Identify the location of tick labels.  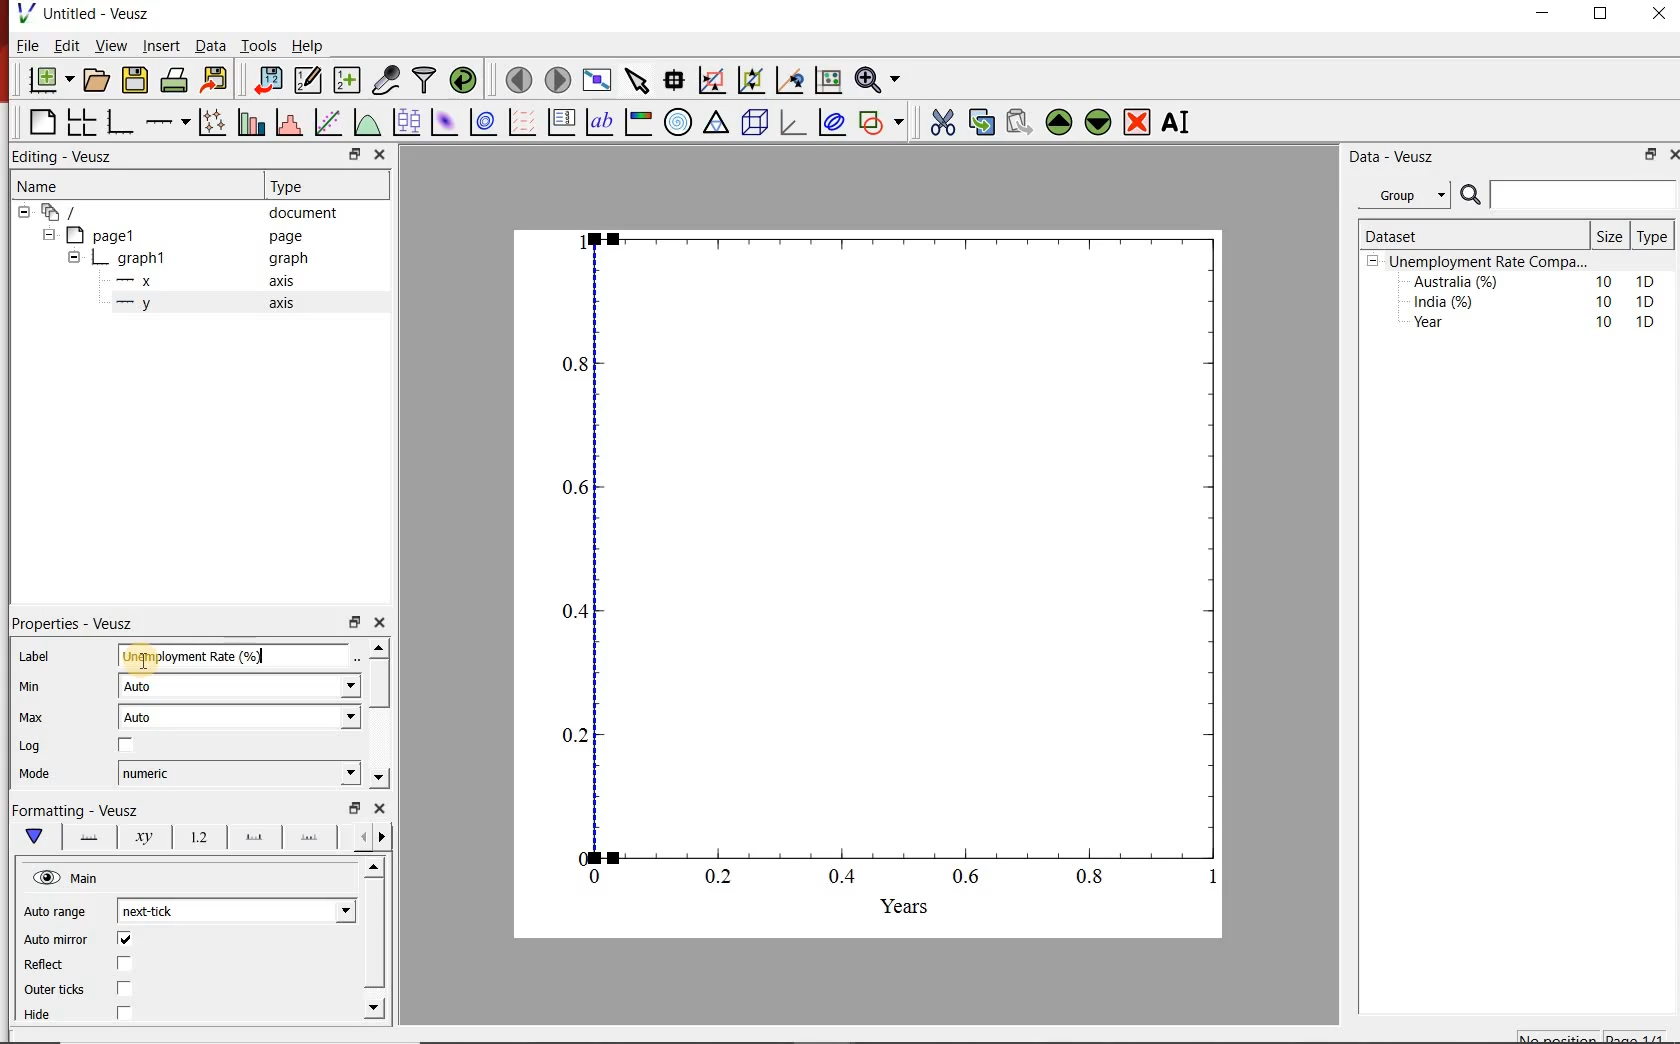
(200, 838).